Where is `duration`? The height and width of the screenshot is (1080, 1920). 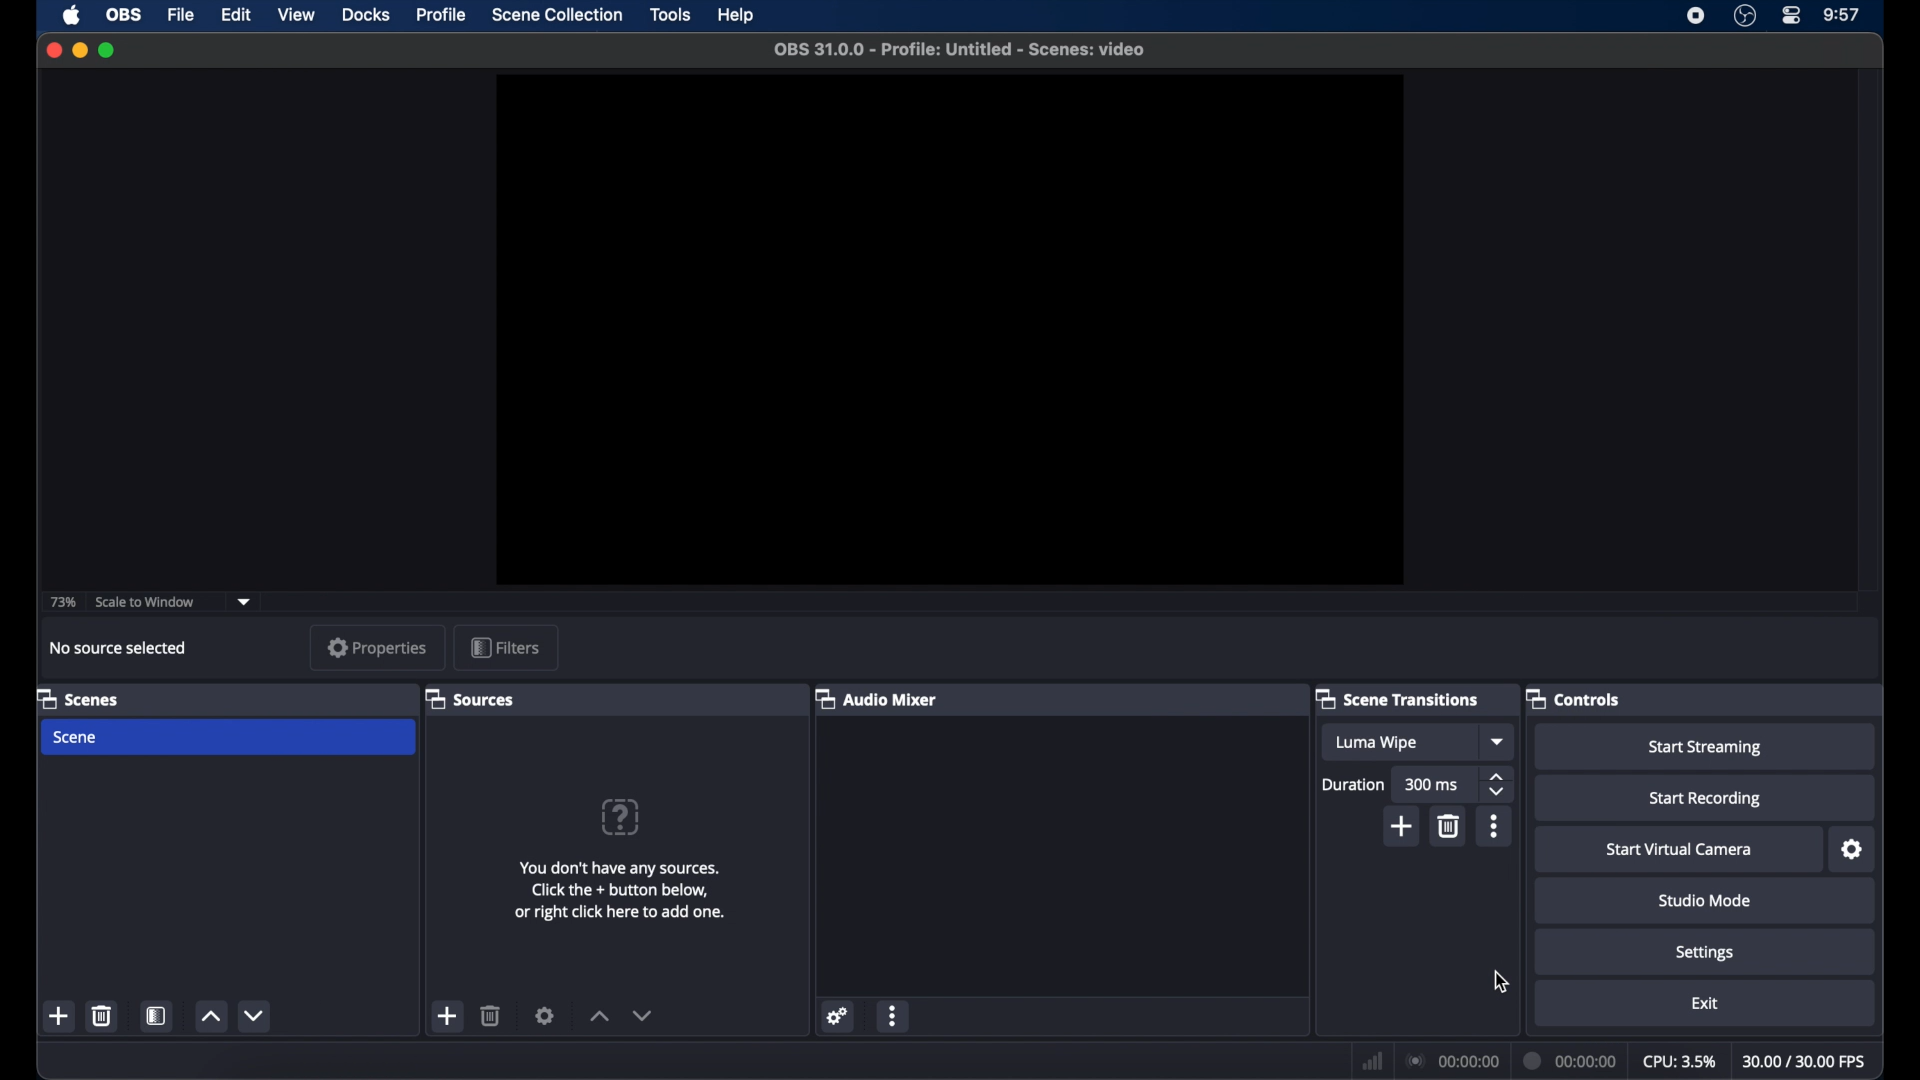
duration is located at coordinates (1572, 1063).